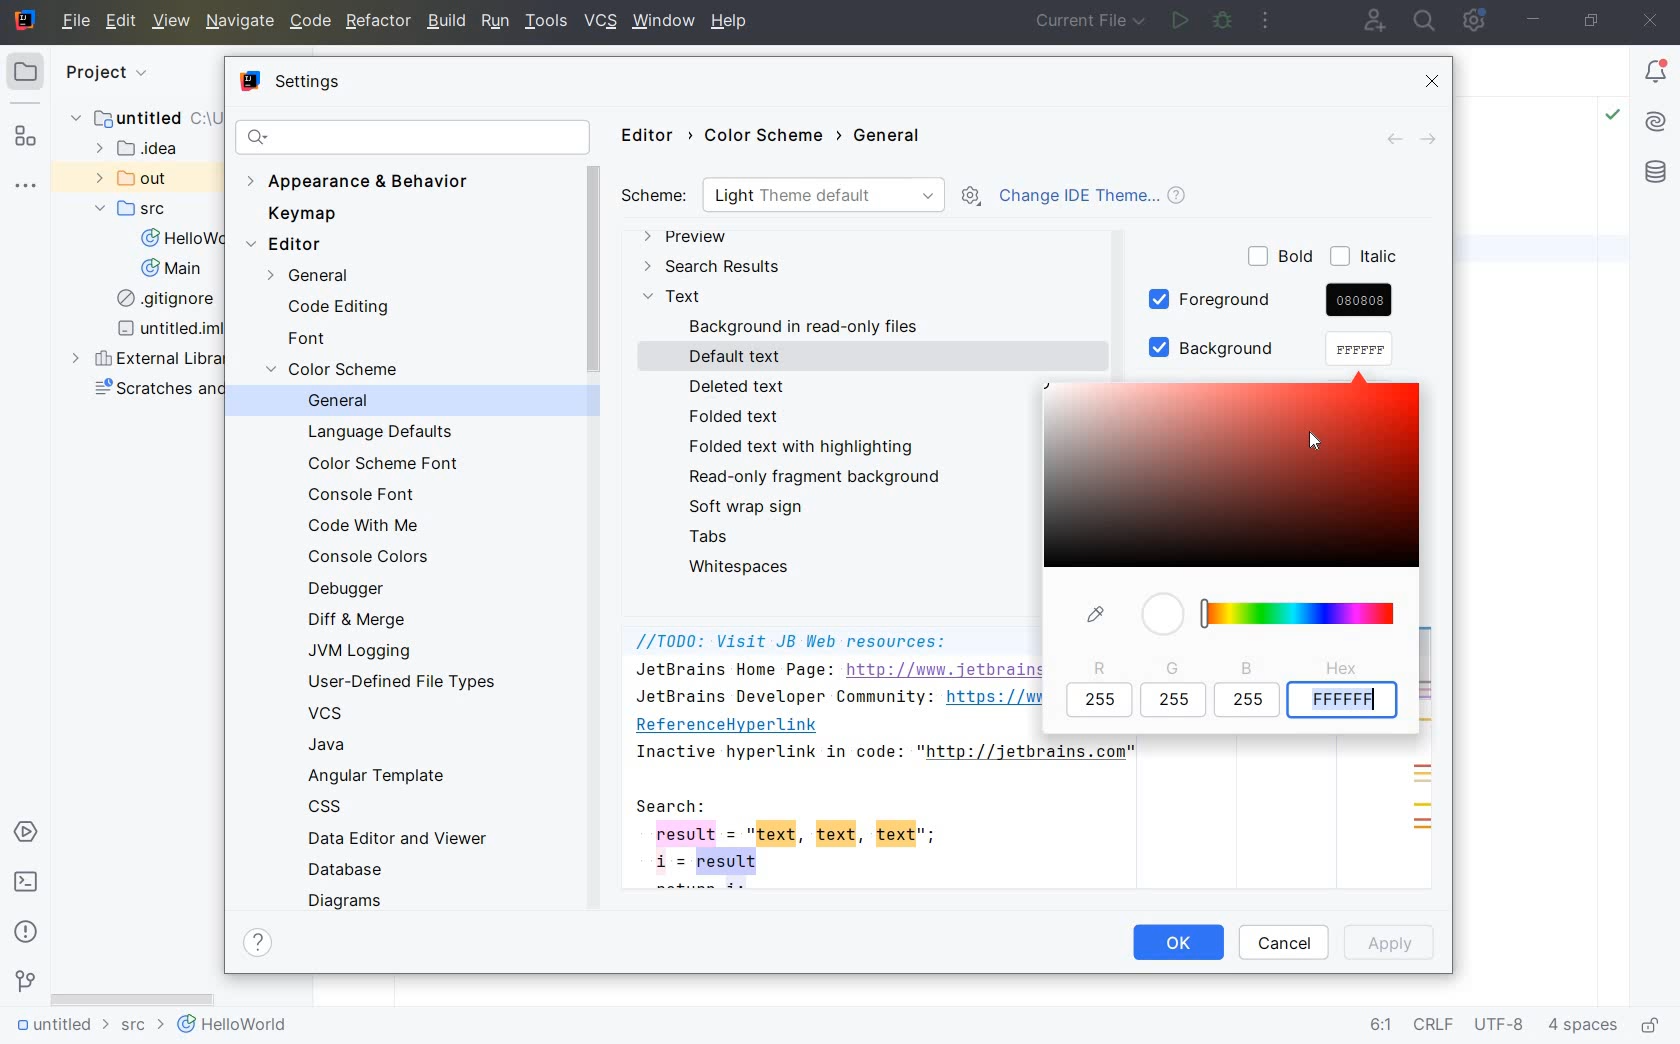 This screenshot has height=1044, width=1680. Describe the element at coordinates (1223, 21) in the screenshot. I see `debug` at that location.